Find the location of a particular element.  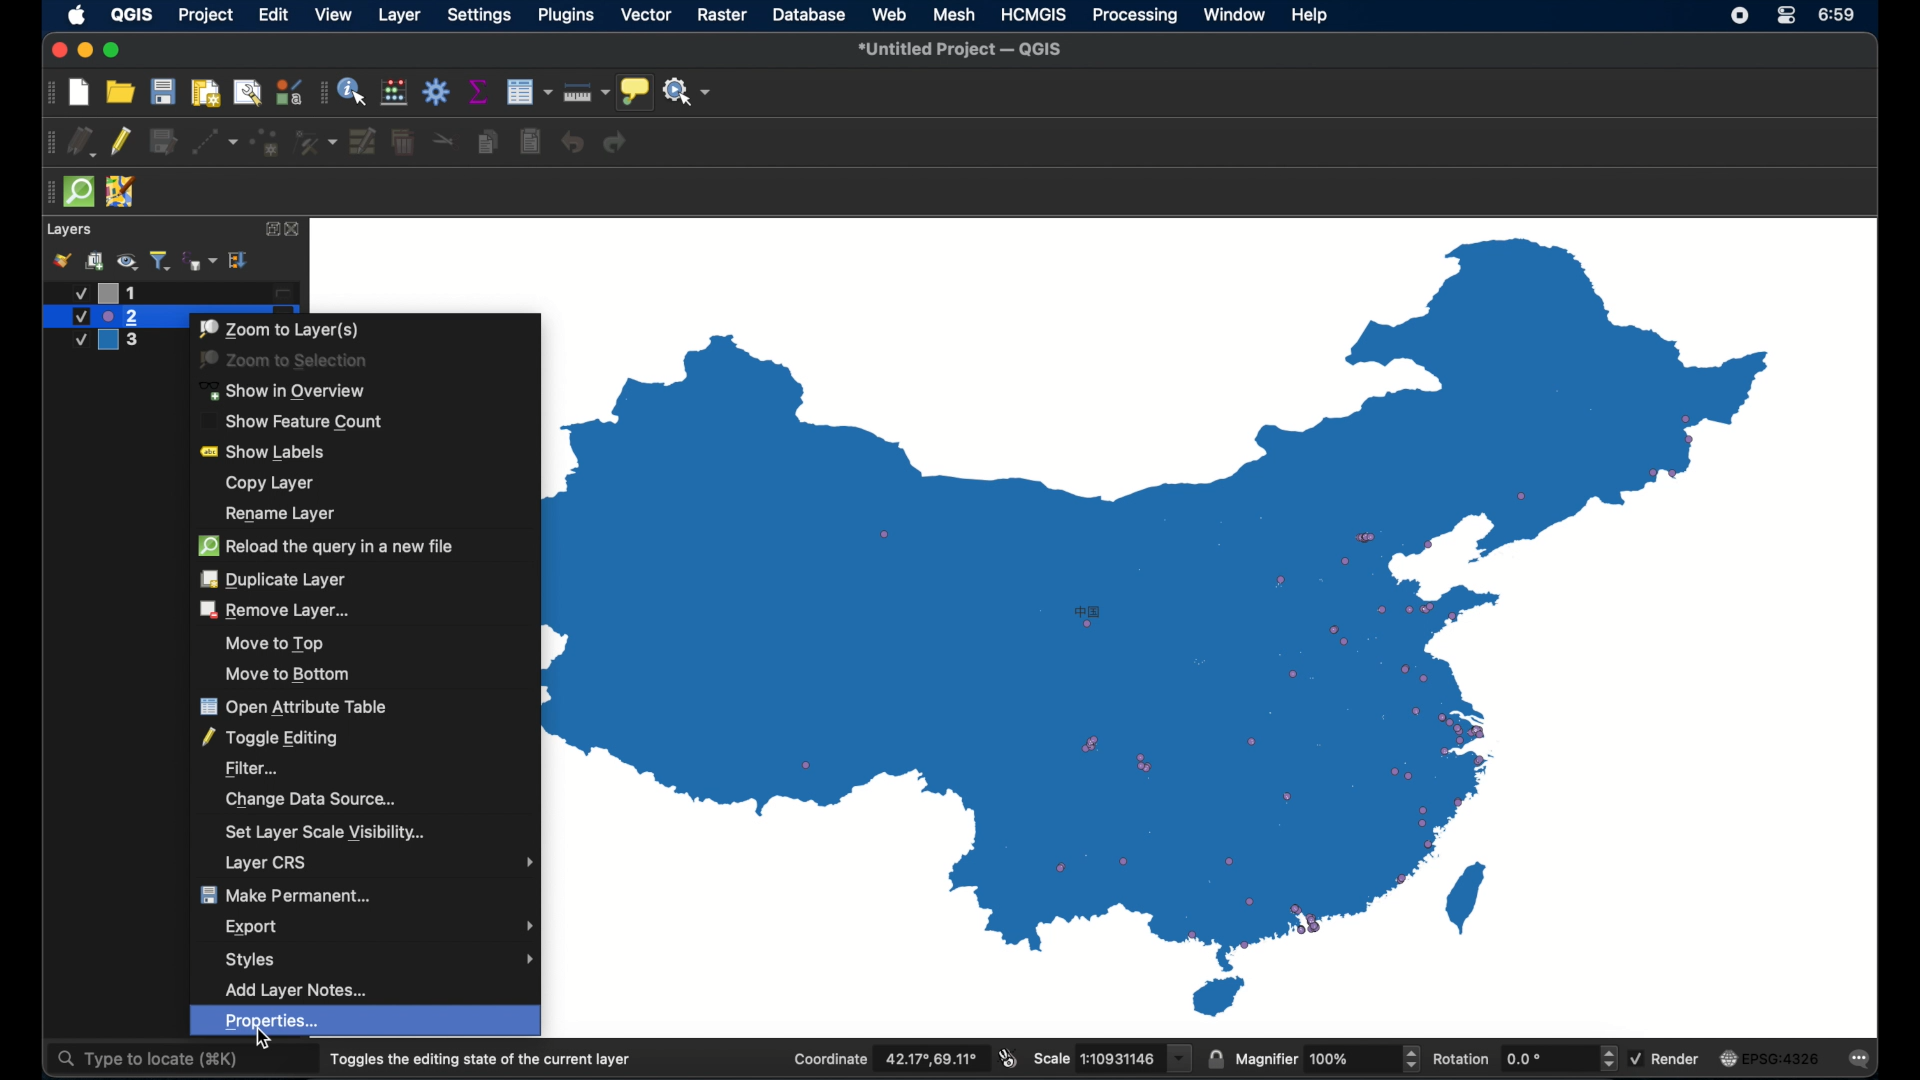

type to locate is located at coordinates (145, 1060).